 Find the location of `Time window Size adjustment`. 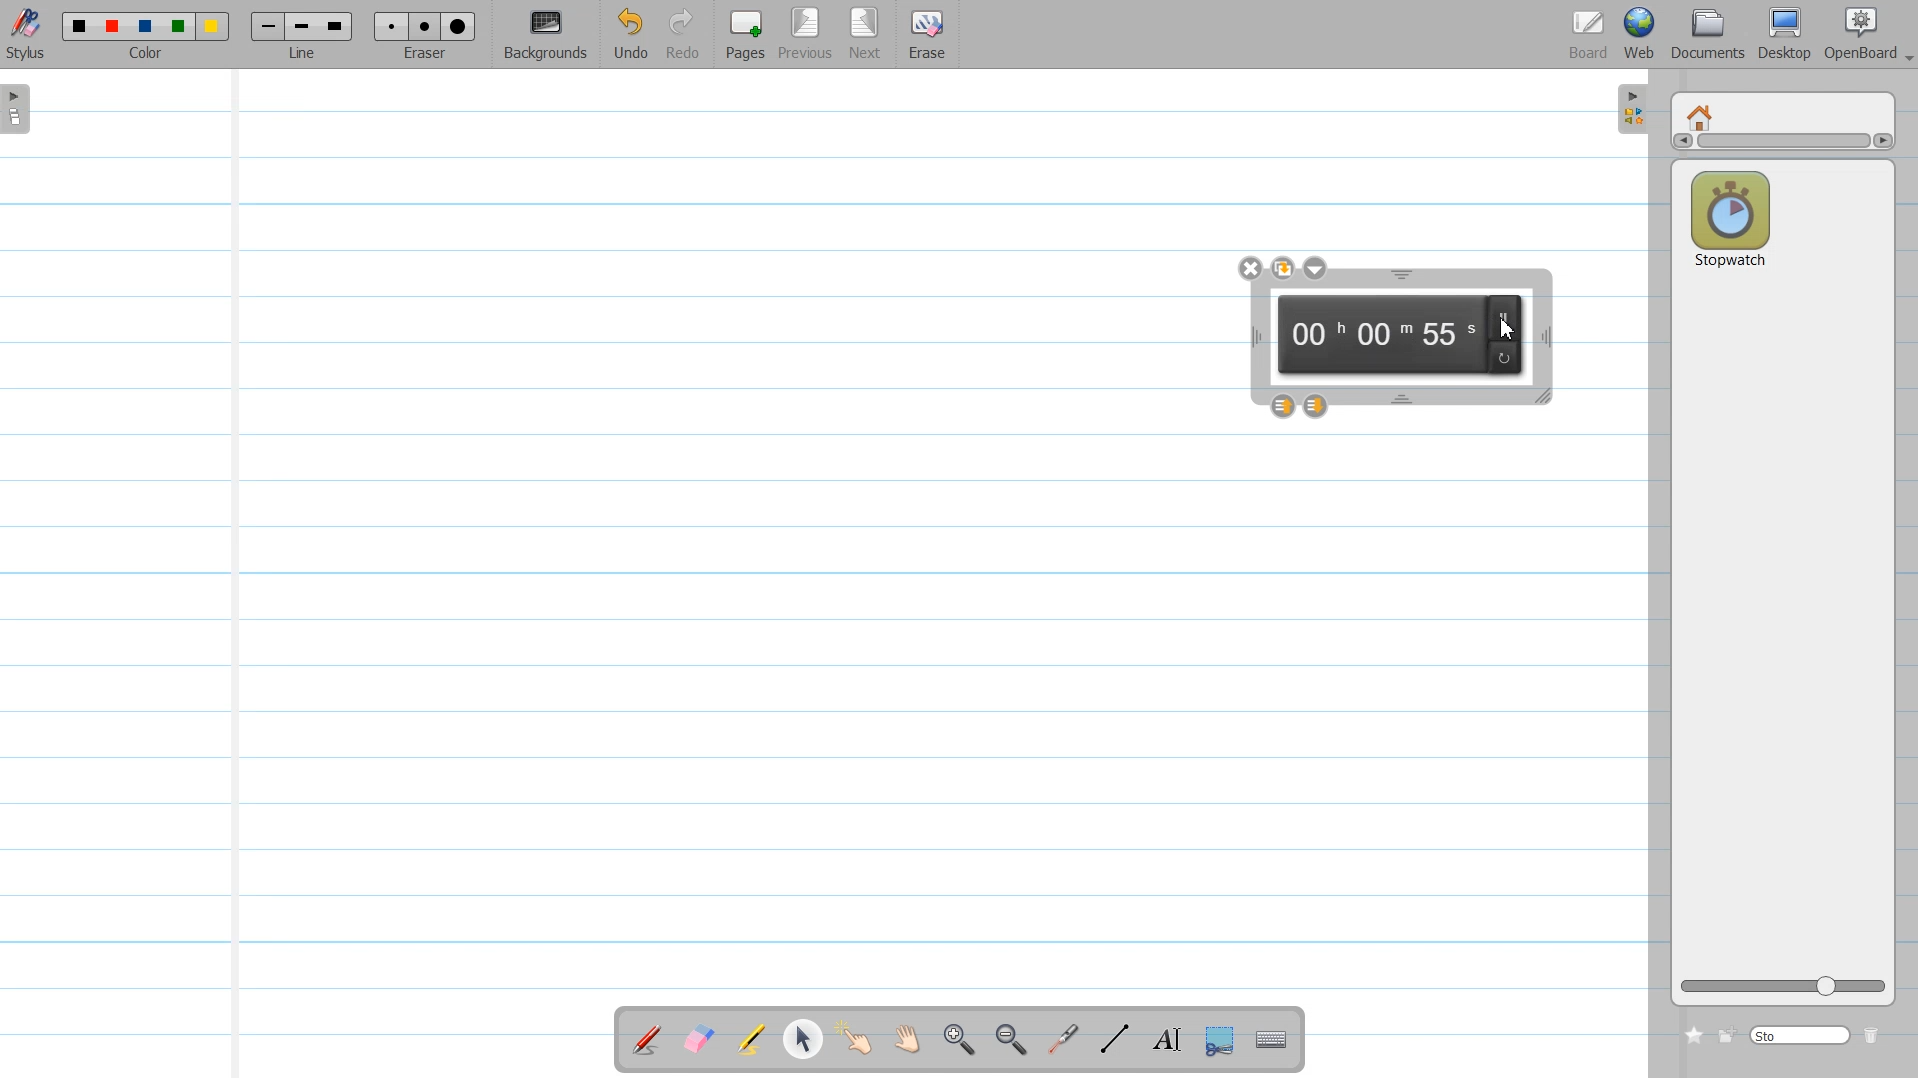

Time window Size adjustment is located at coordinates (1545, 398).